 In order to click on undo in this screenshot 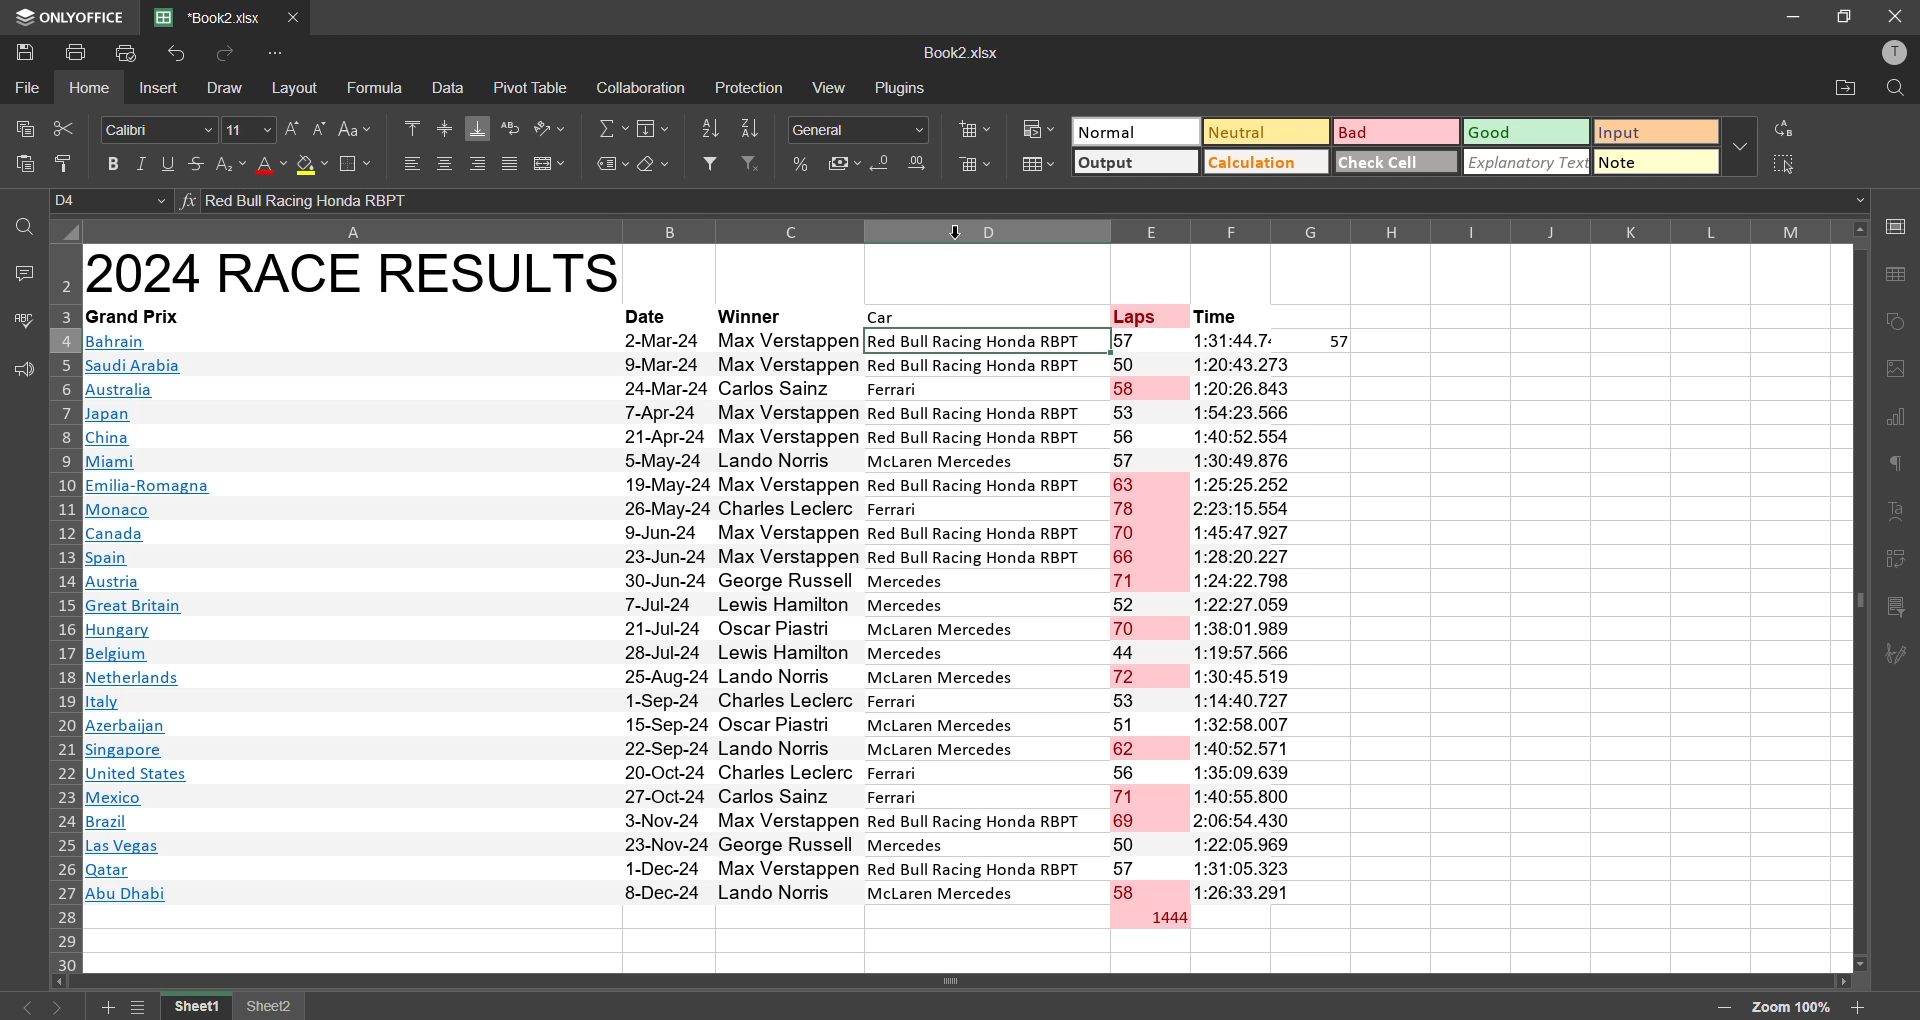, I will do `click(181, 55)`.